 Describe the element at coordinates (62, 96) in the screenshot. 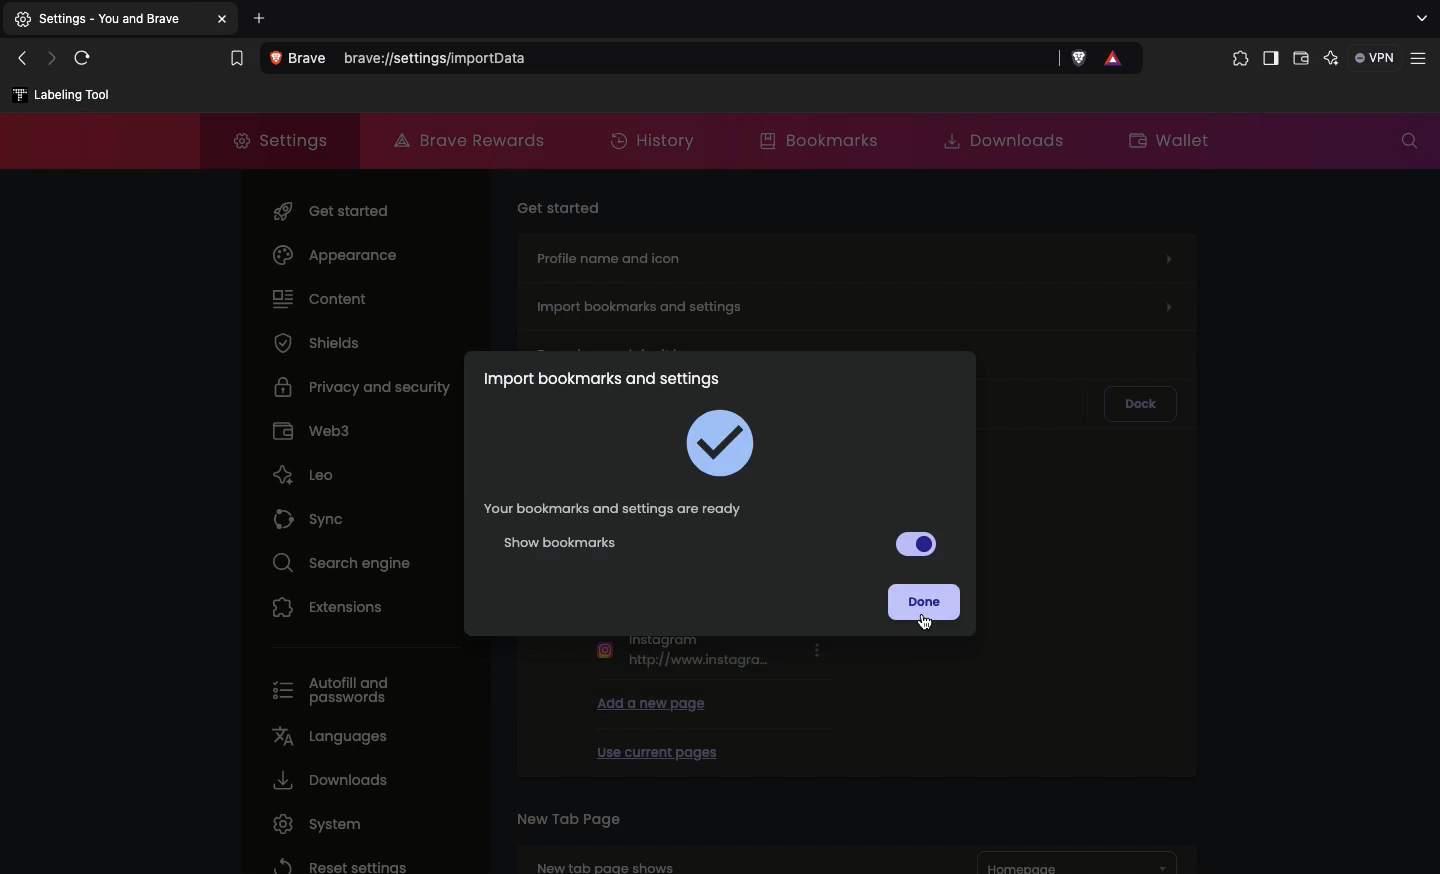

I see `New bookmark` at that location.